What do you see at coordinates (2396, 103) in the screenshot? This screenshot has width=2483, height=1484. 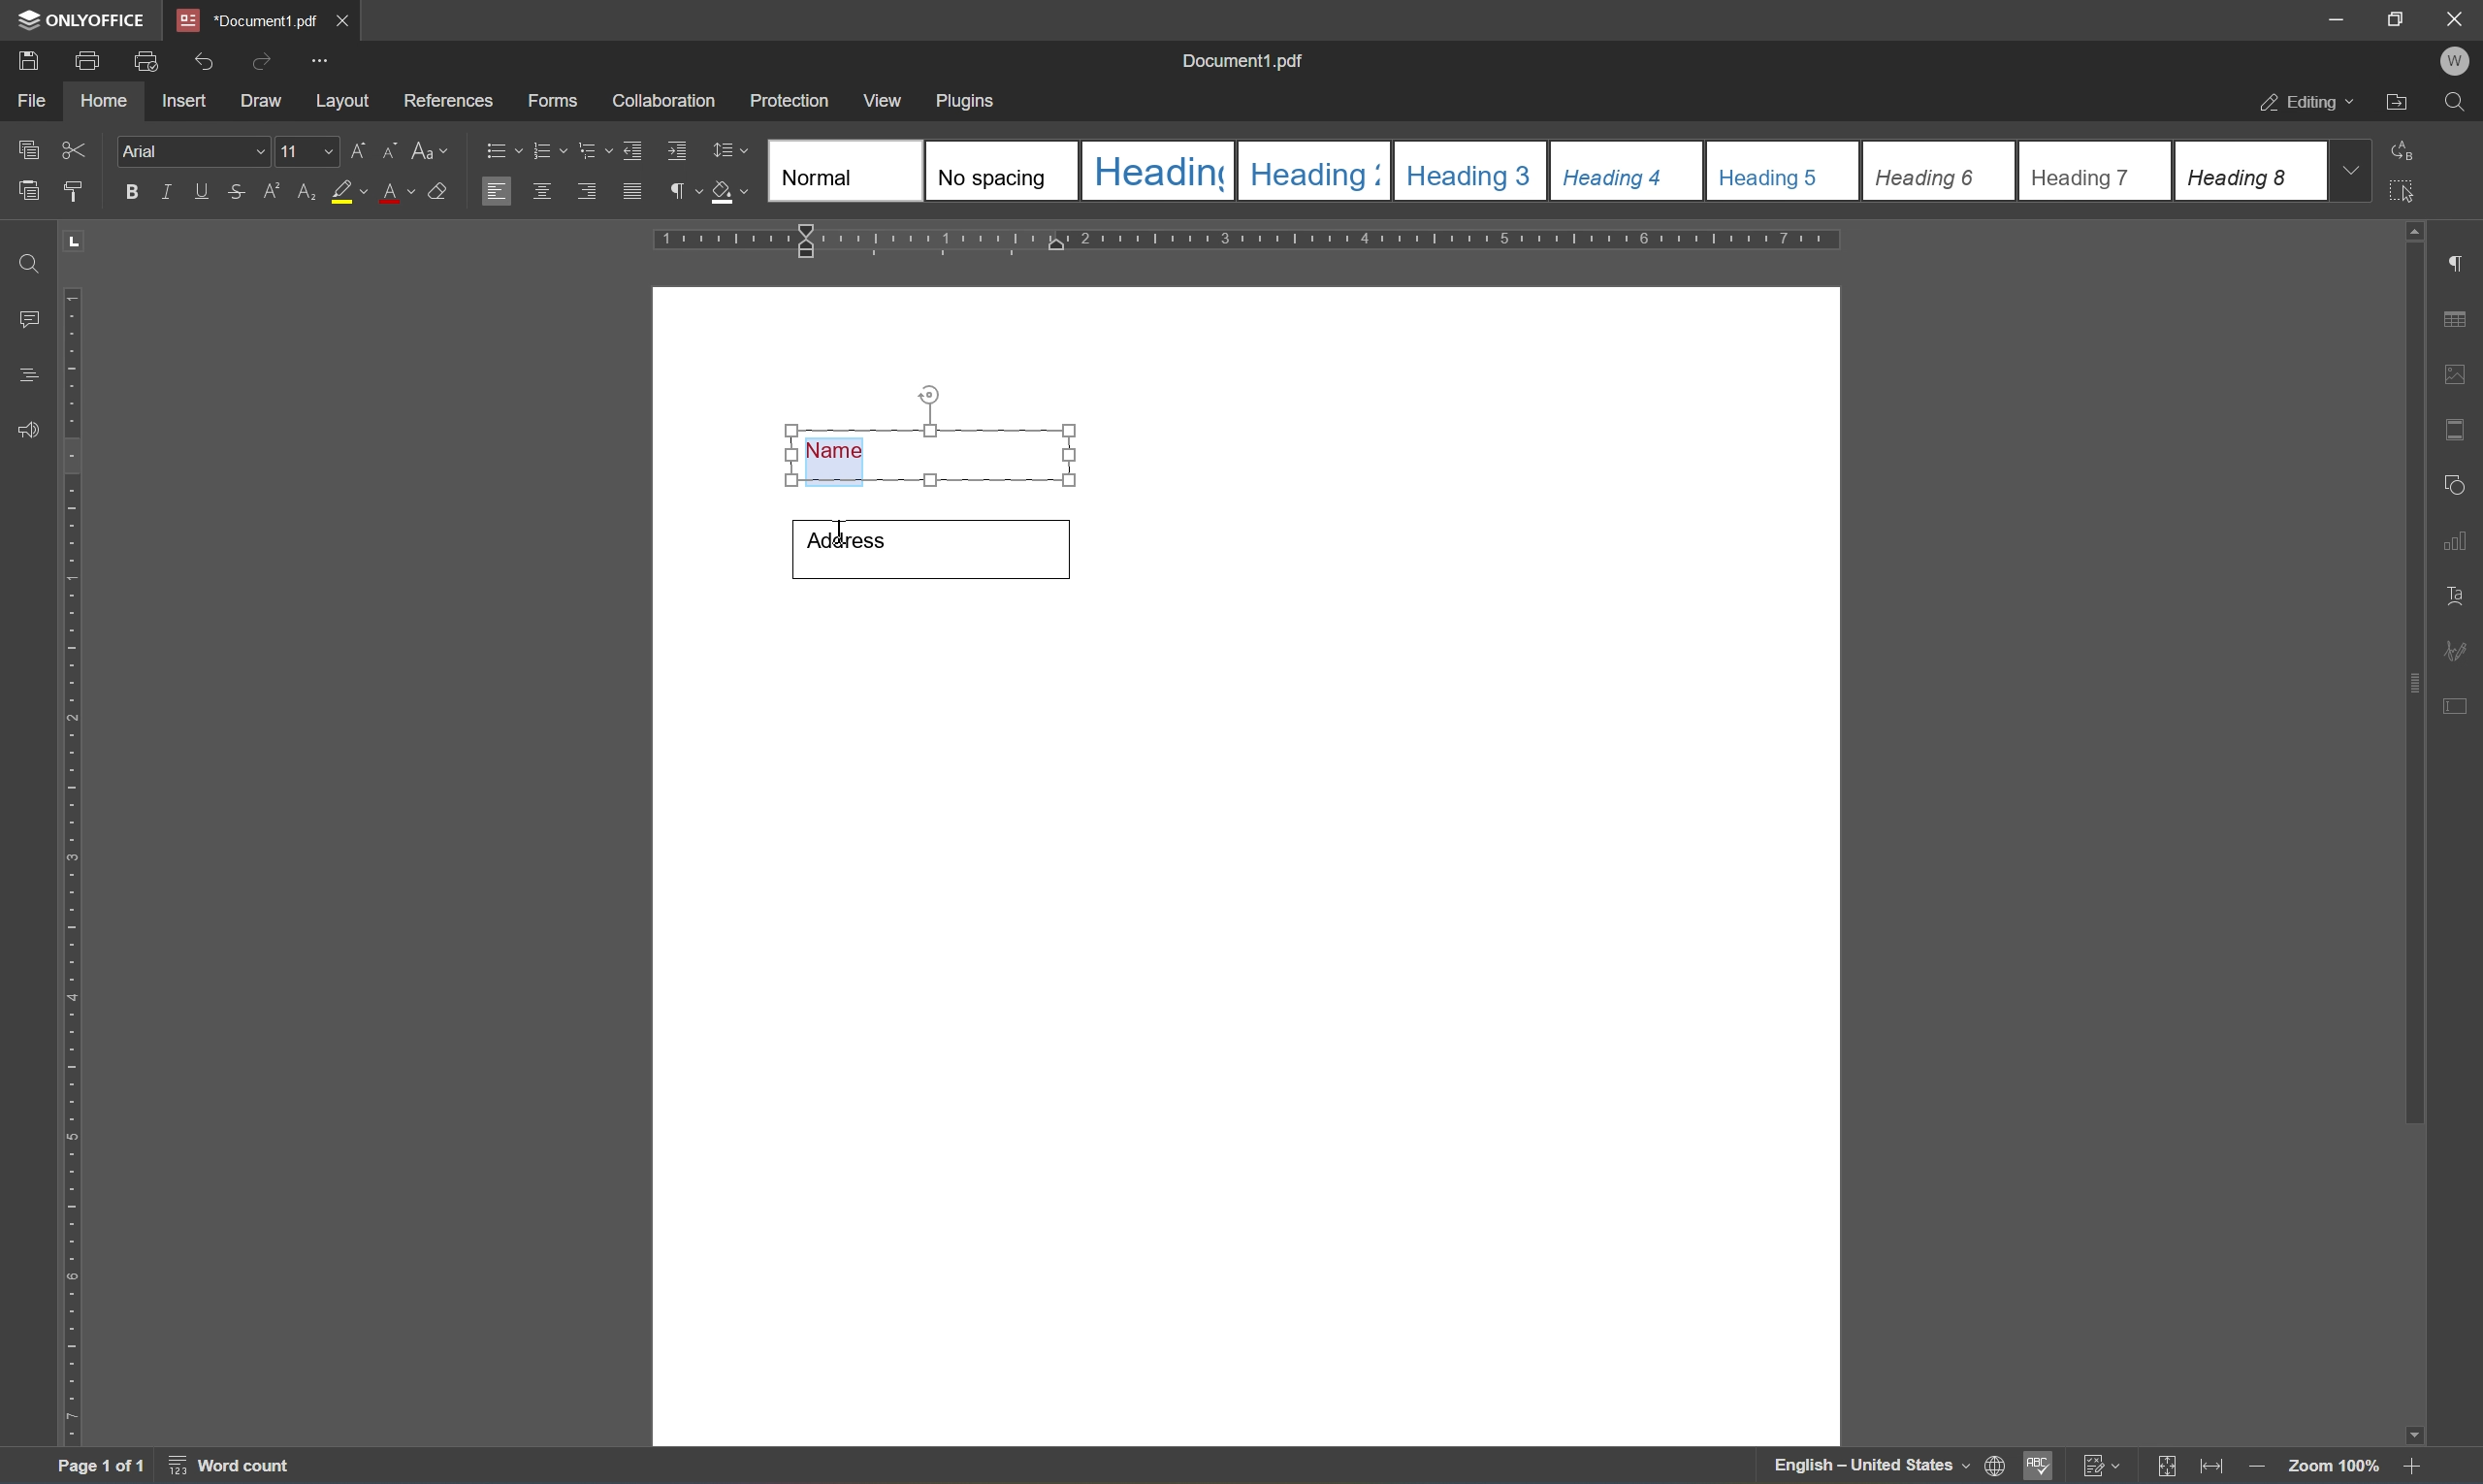 I see `open file location` at bounding box center [2396, 103].